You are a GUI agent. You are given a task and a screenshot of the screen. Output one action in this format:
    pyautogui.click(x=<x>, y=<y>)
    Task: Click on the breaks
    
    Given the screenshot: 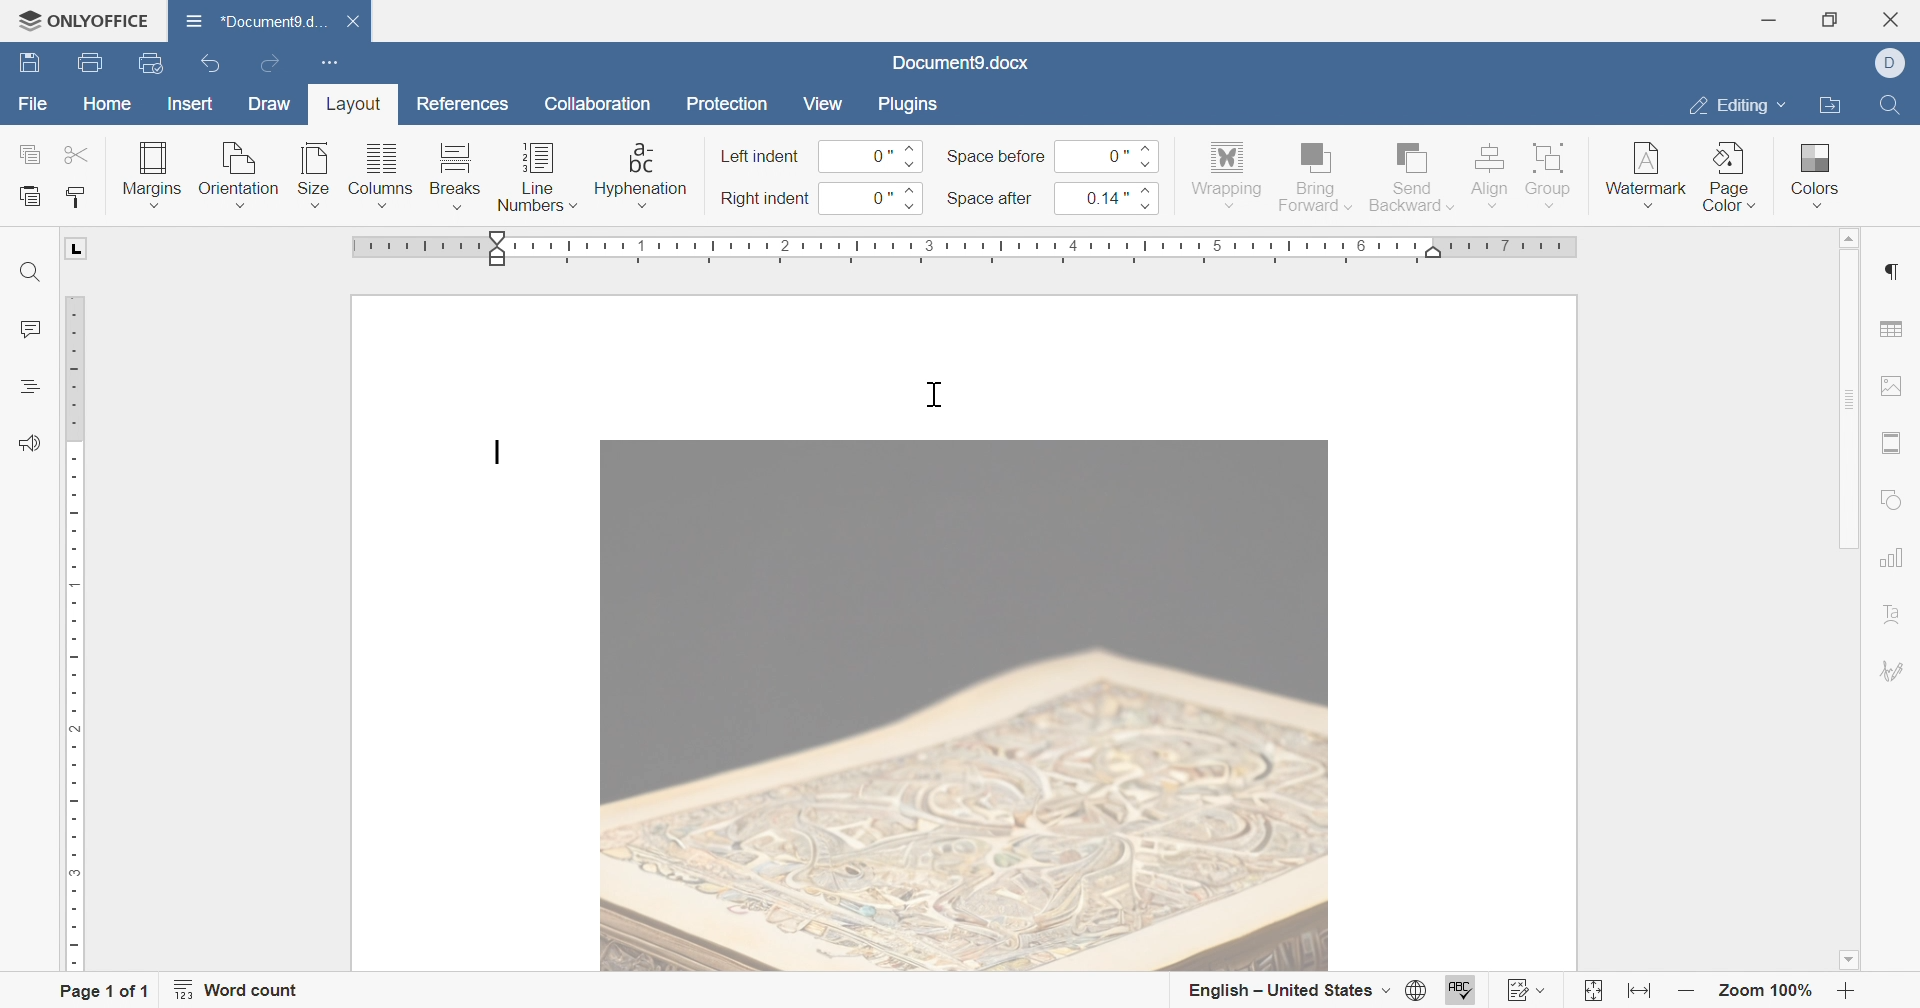 What is the action you would take?
    pyautogui.click(x=451, y=176)
    